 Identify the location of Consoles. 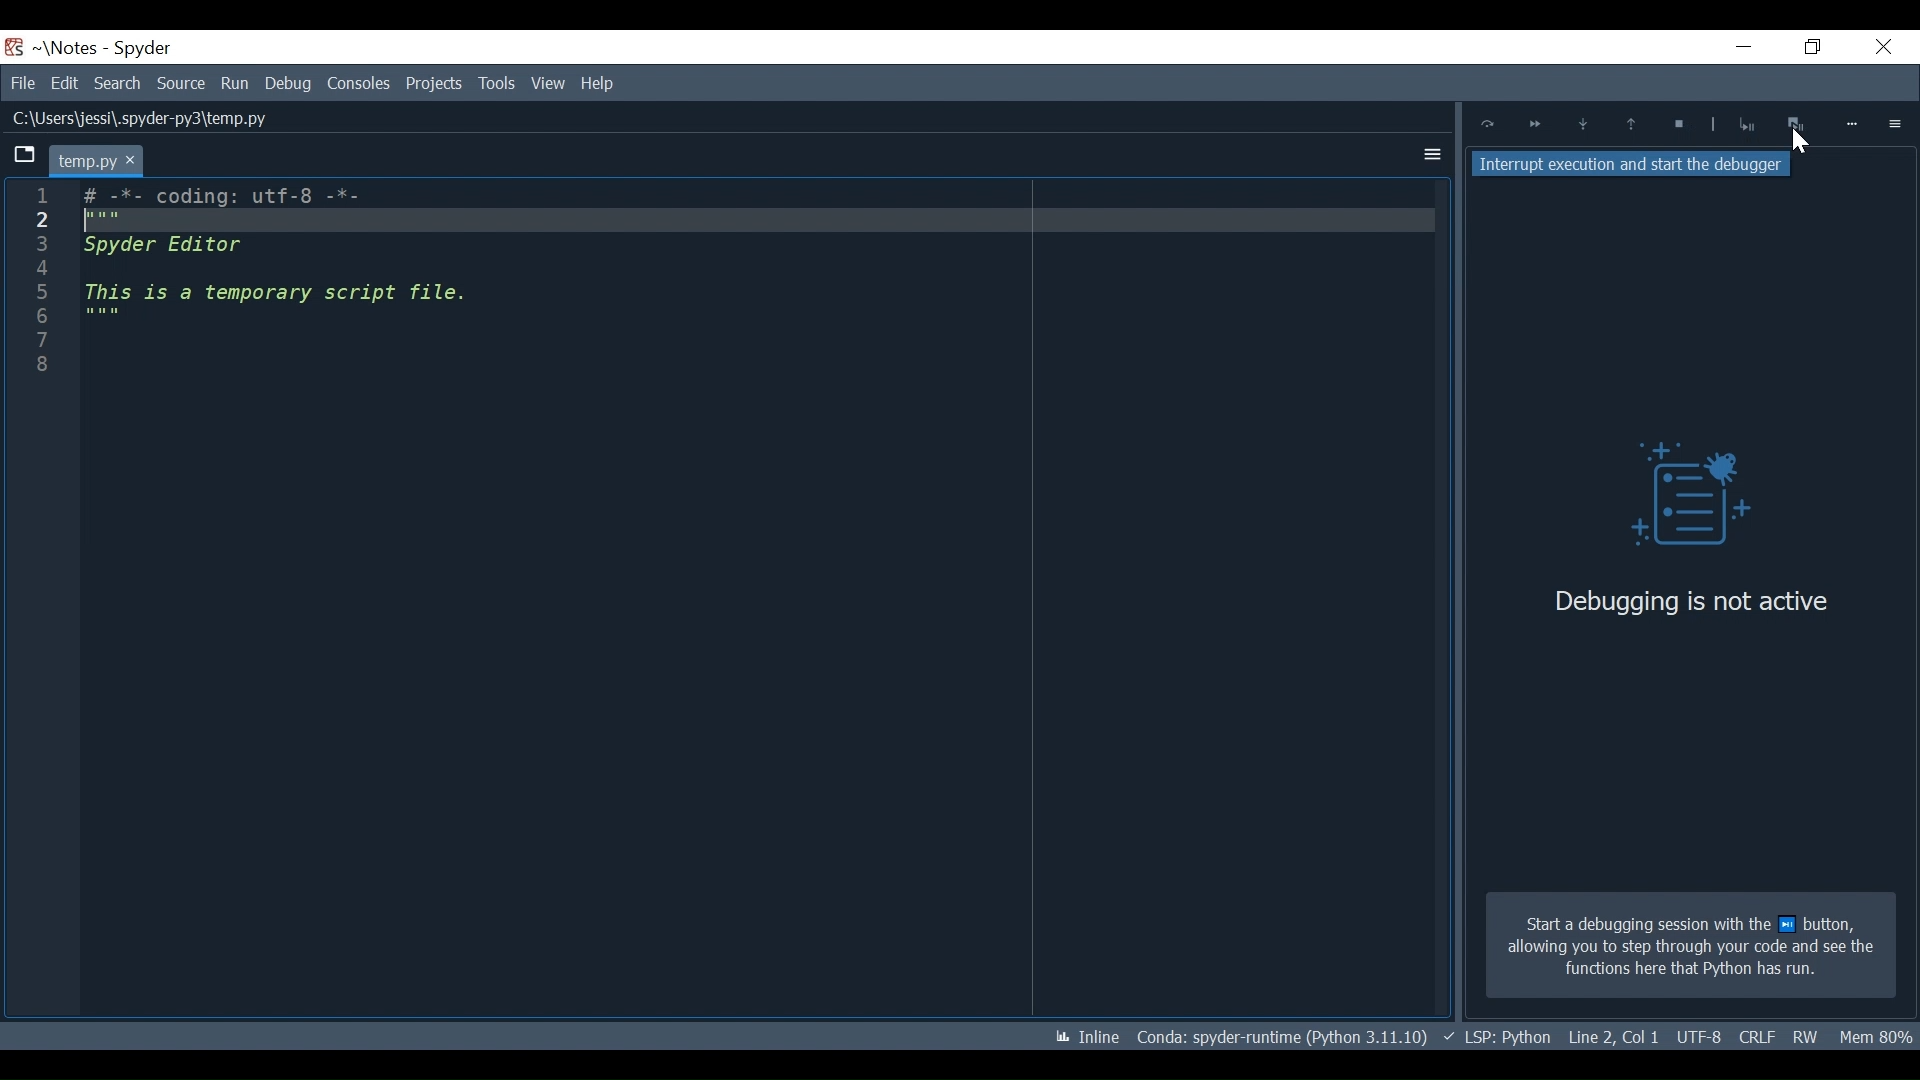
(358, 83).